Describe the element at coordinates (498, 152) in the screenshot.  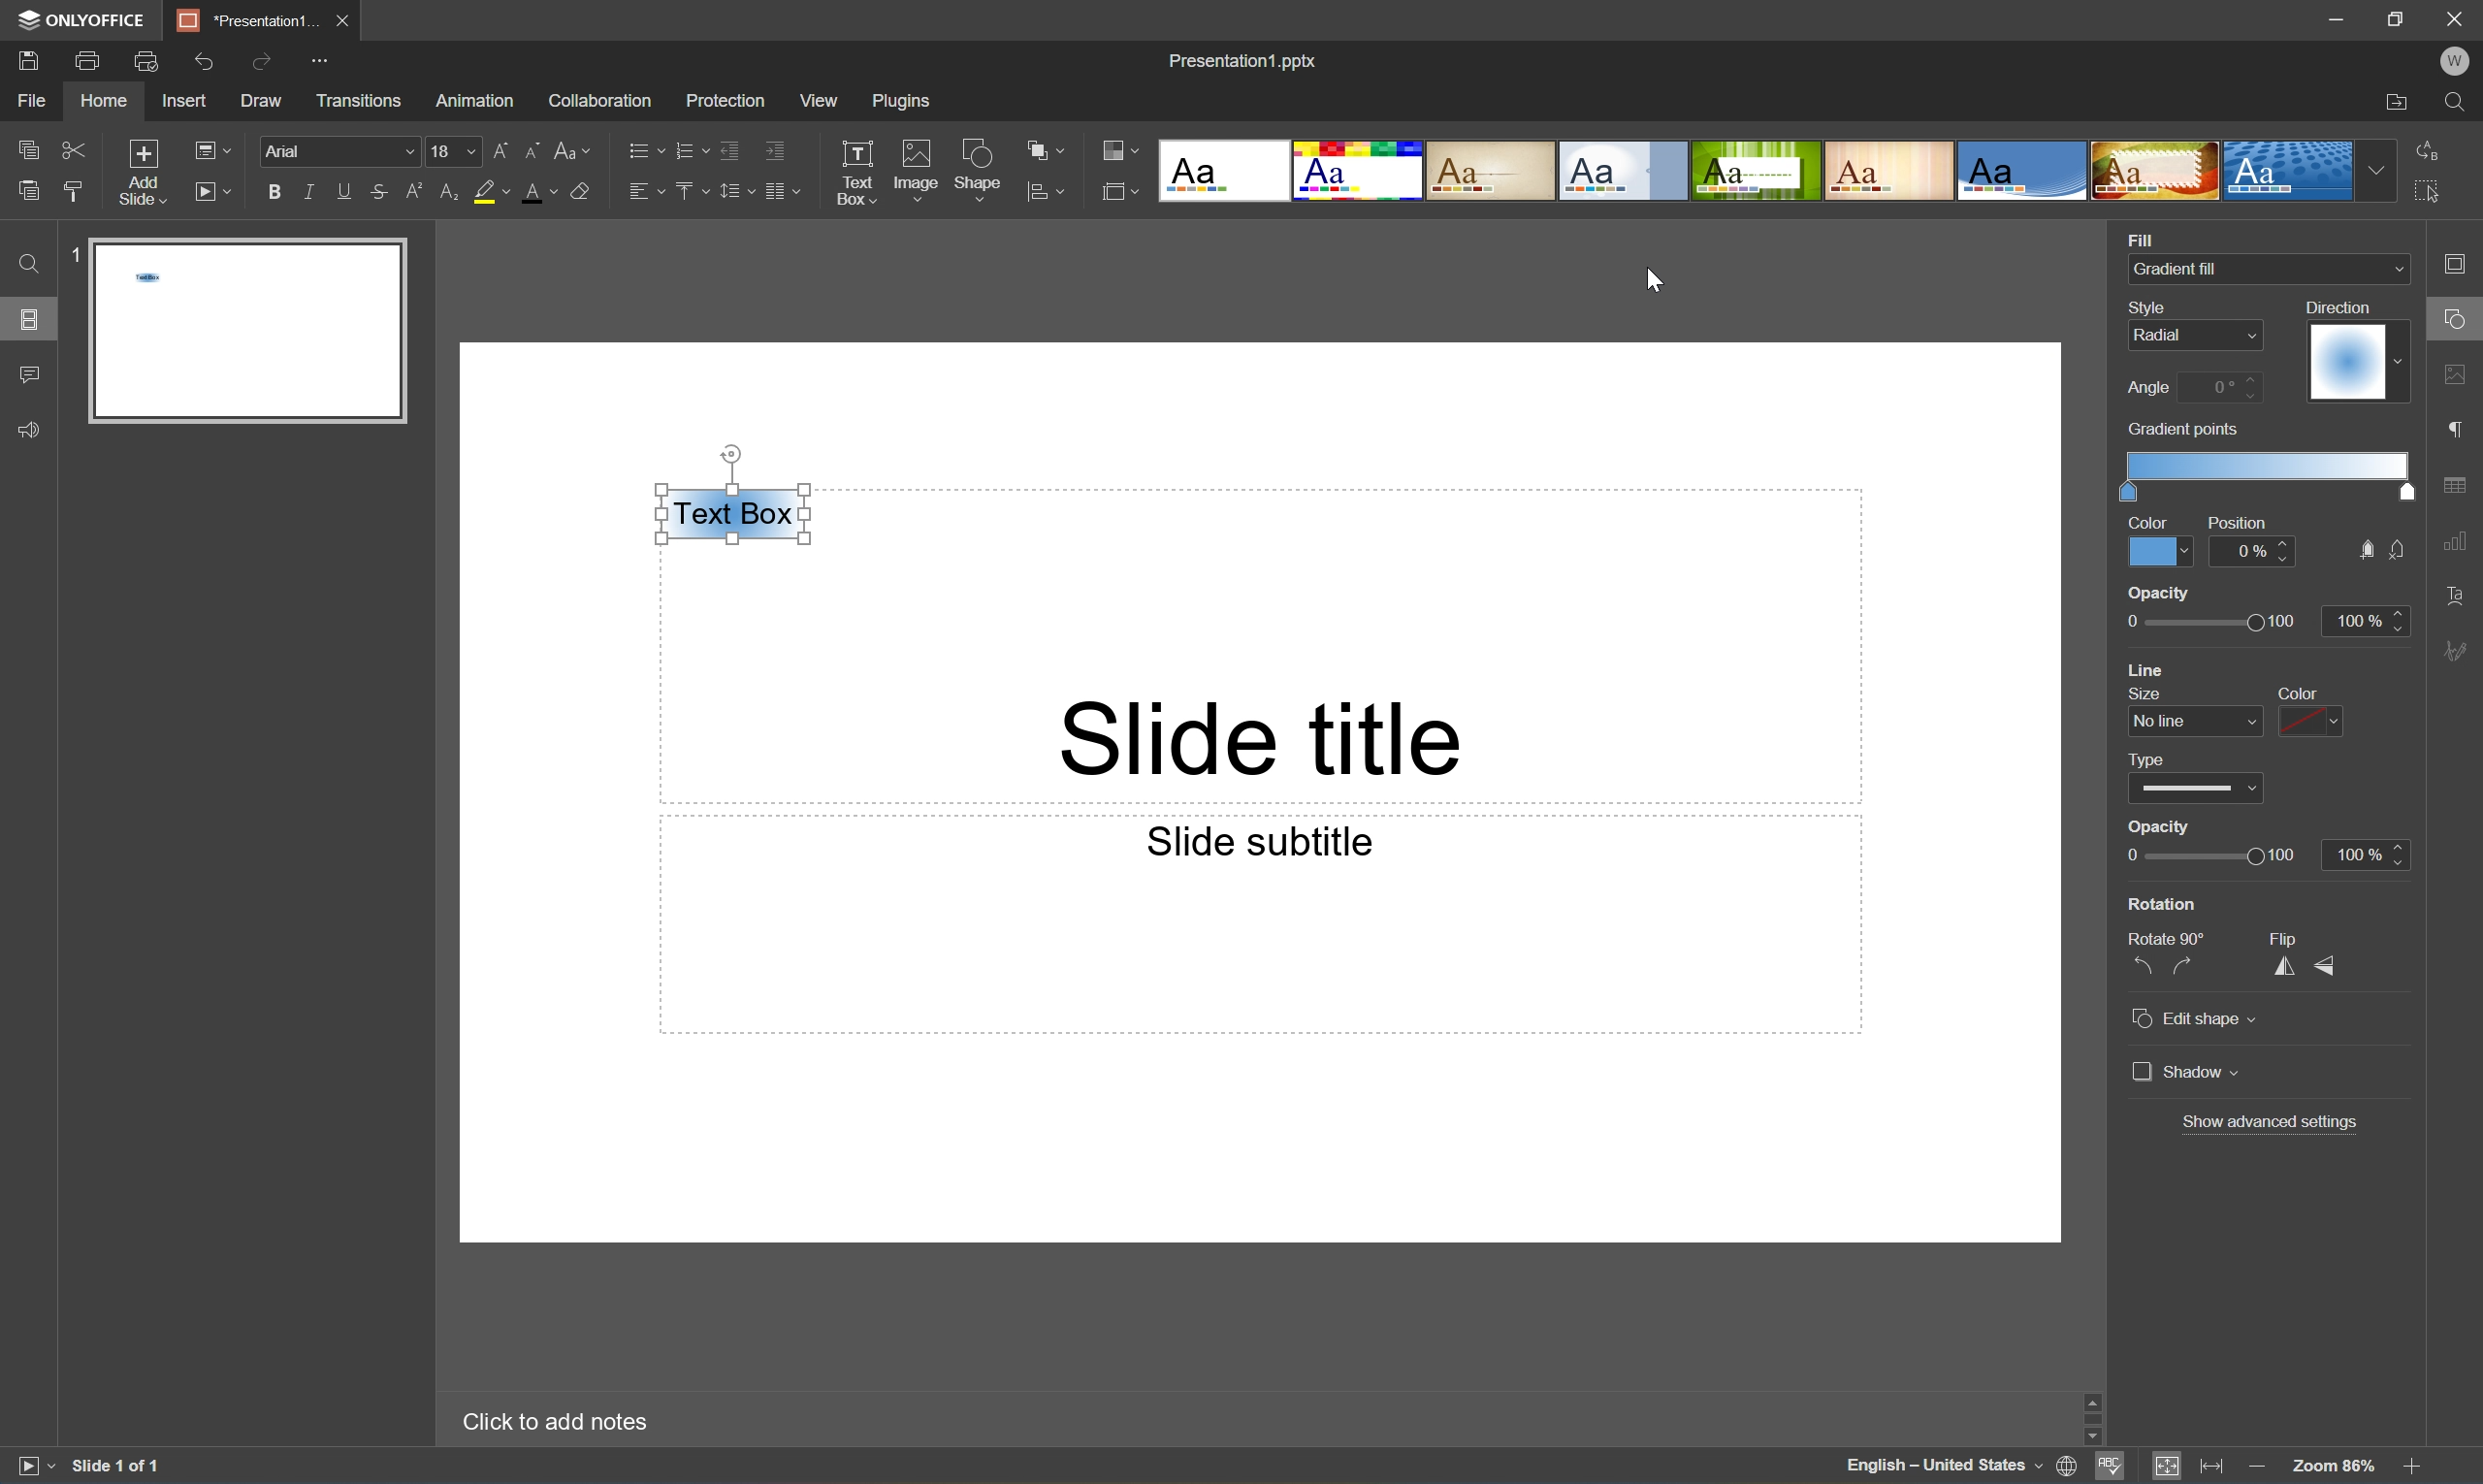
I see `Increment font size` at that location.